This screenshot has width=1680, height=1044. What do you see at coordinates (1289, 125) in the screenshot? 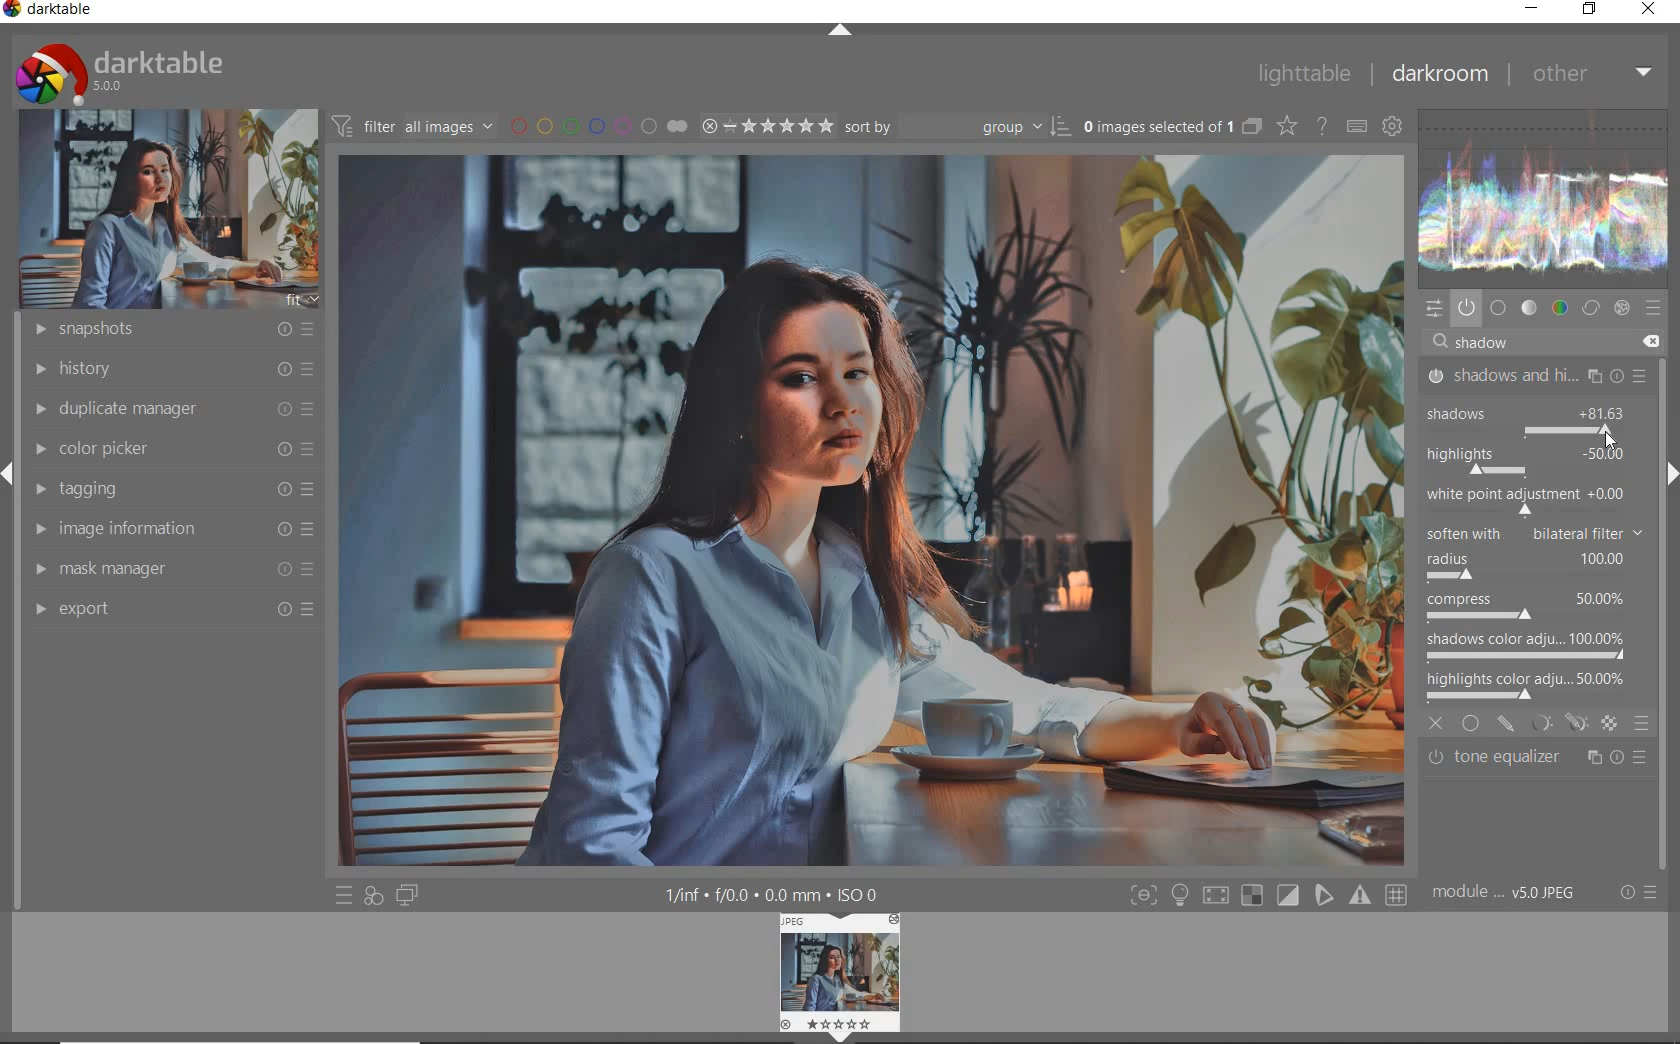
I see `change type of overlays` at bounding box center [1289, 125].